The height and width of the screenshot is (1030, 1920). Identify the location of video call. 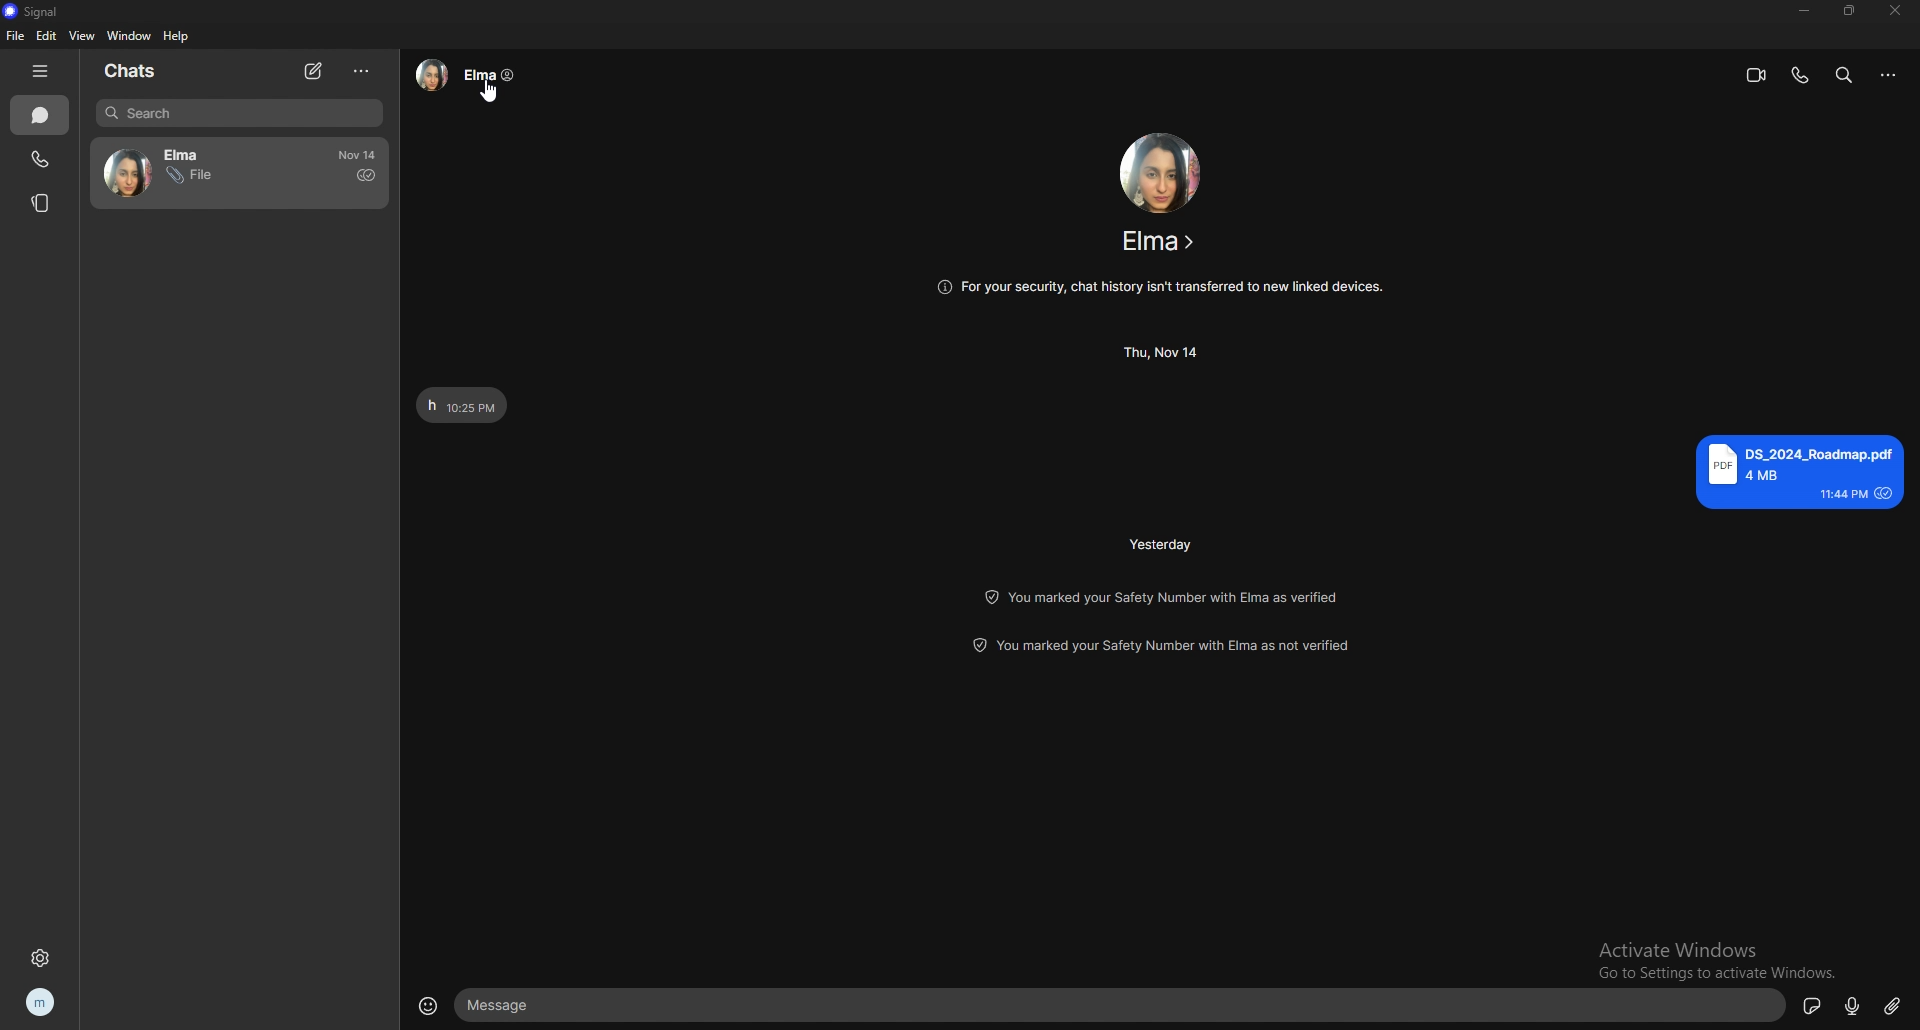
(1757, 75).